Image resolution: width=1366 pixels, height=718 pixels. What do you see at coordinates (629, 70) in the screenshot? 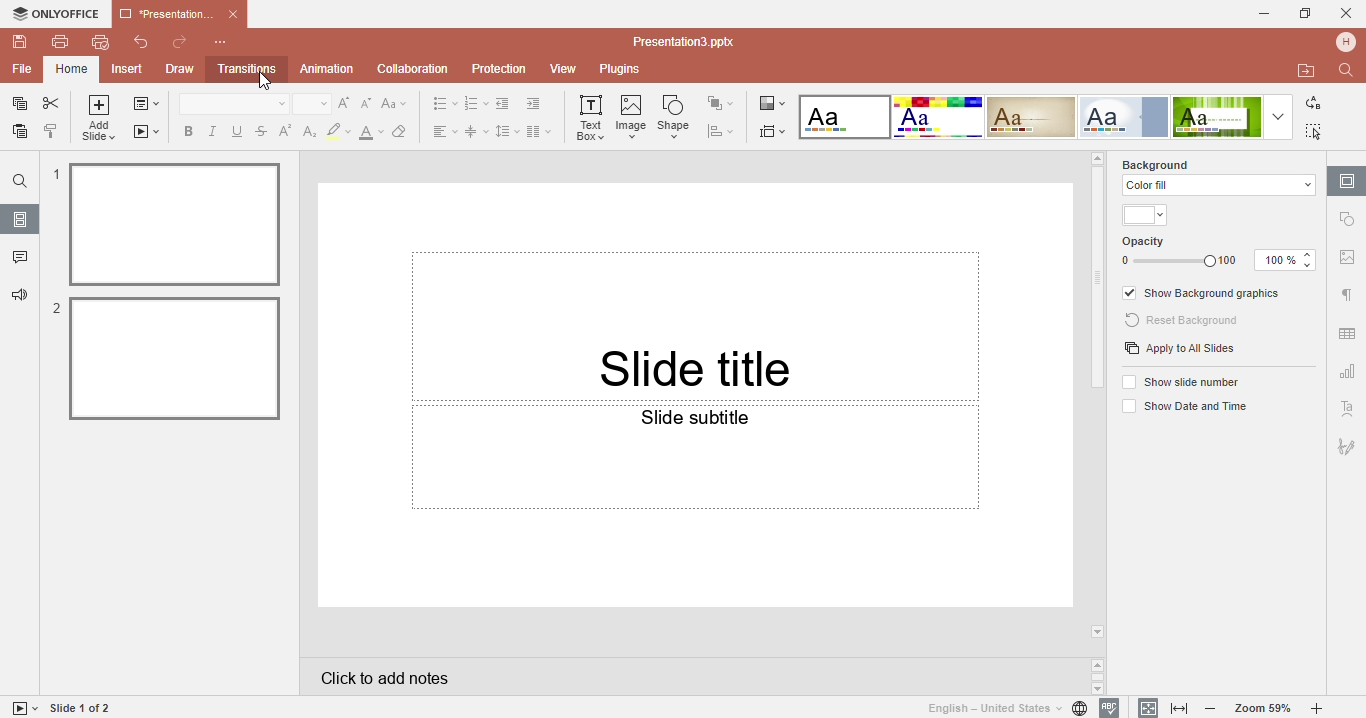
I see `Plugins` at bounding box center [629, 70].